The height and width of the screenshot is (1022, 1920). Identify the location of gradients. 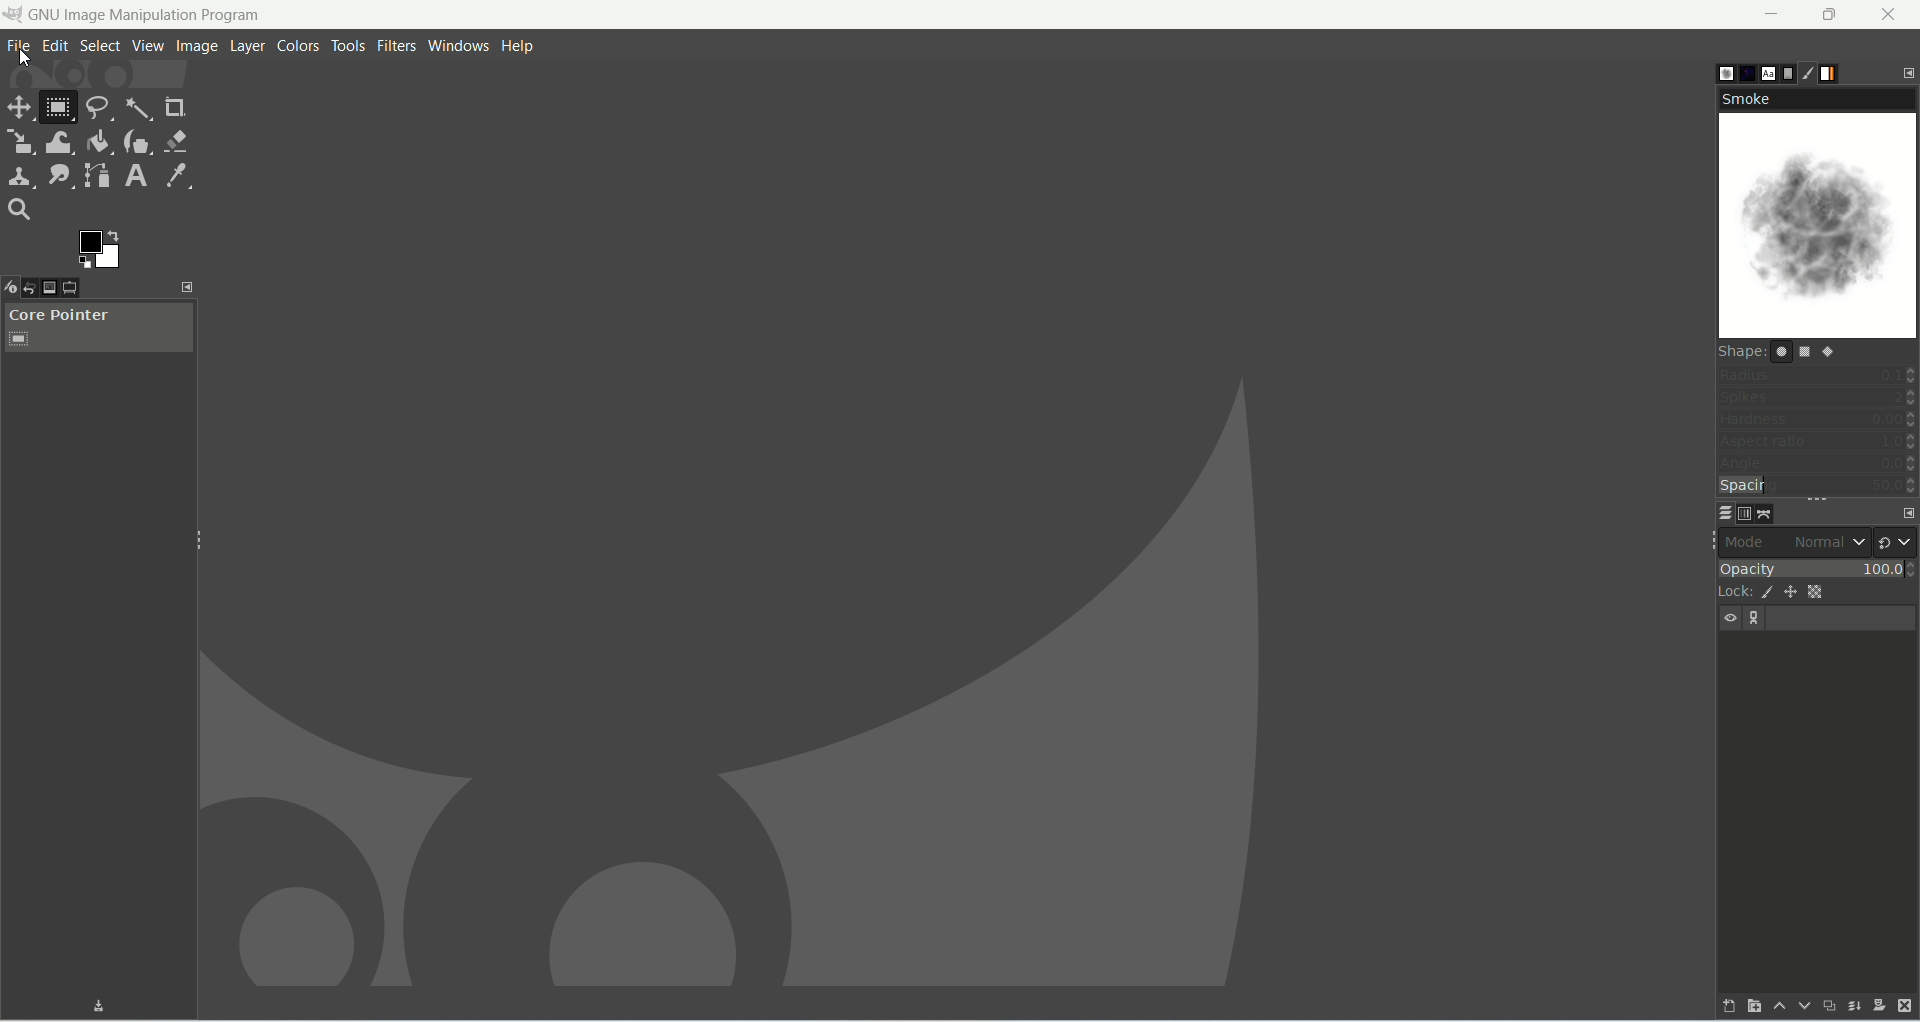
(1831, 74).